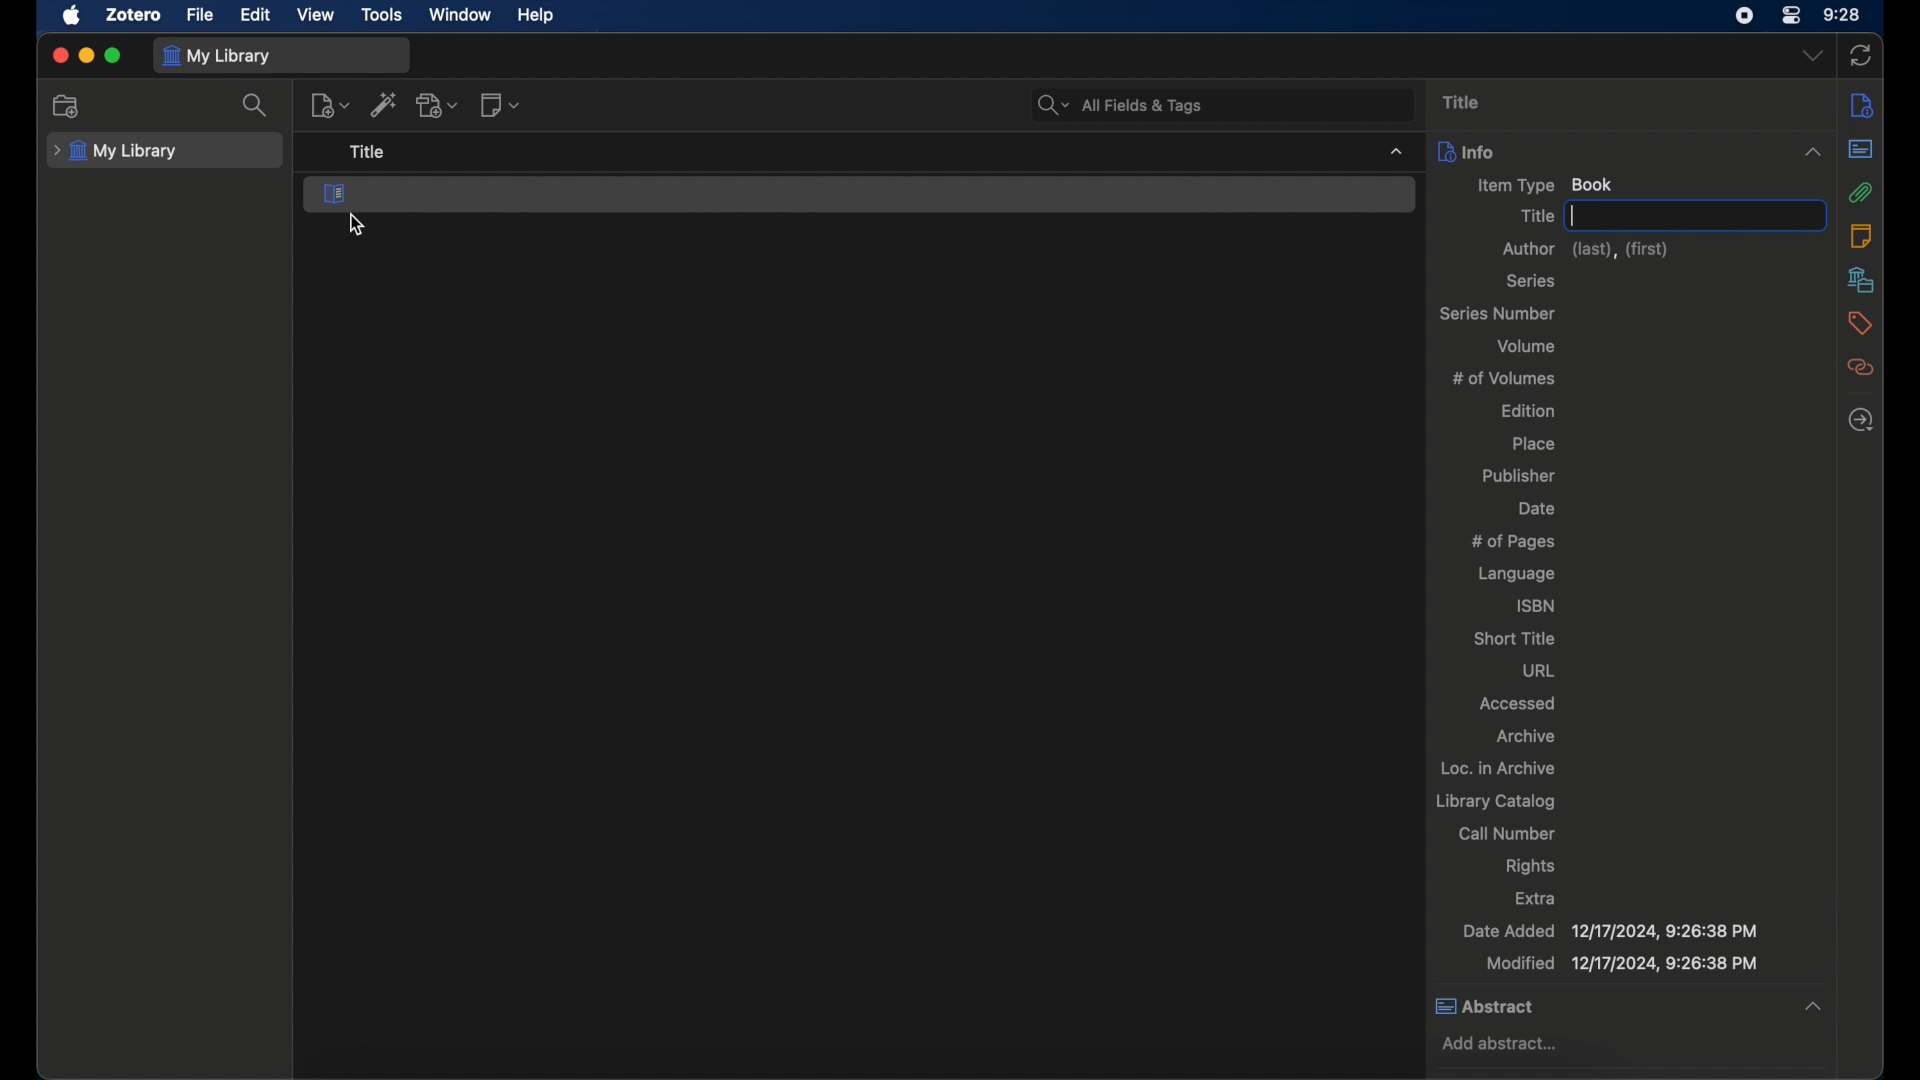 The image size is (1920, 1080). What do you see at coordinates (1790, 16) in the screenshot?
I see `control center` at bounding box center [1790, 16].